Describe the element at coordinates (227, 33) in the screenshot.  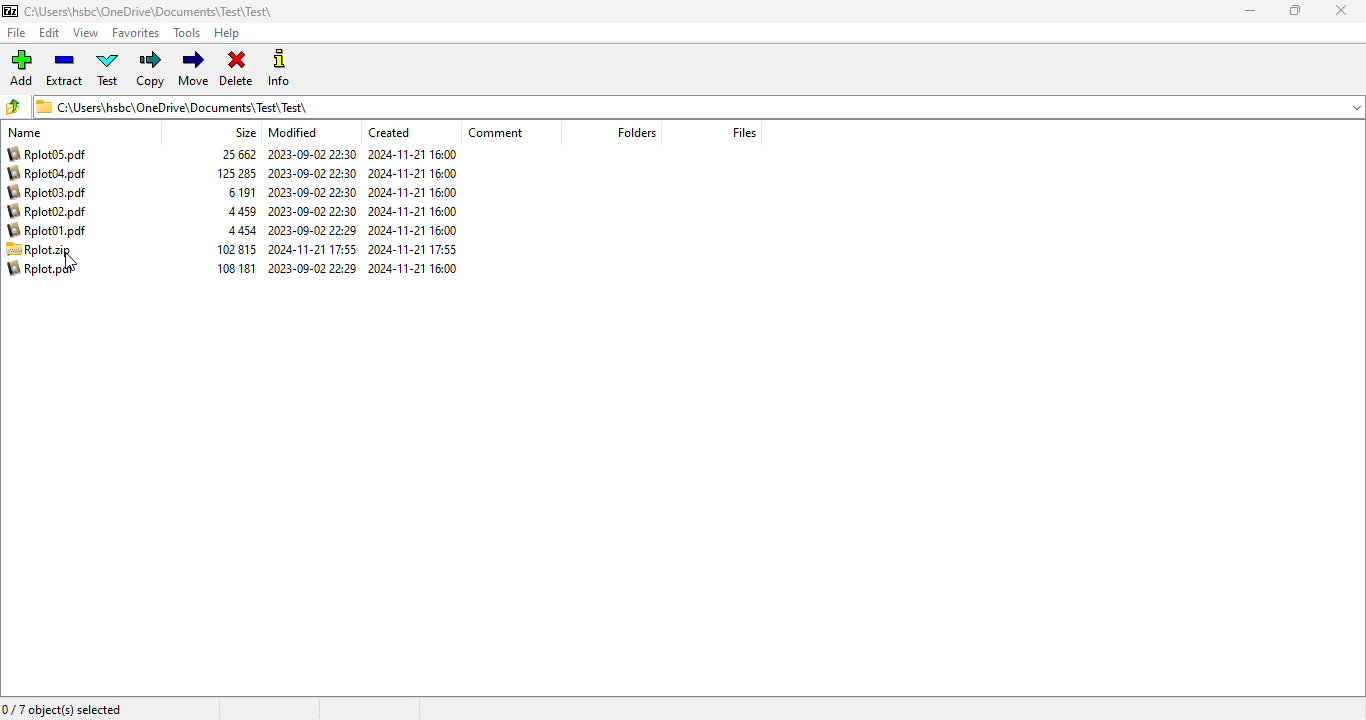
I see `help` at that location.